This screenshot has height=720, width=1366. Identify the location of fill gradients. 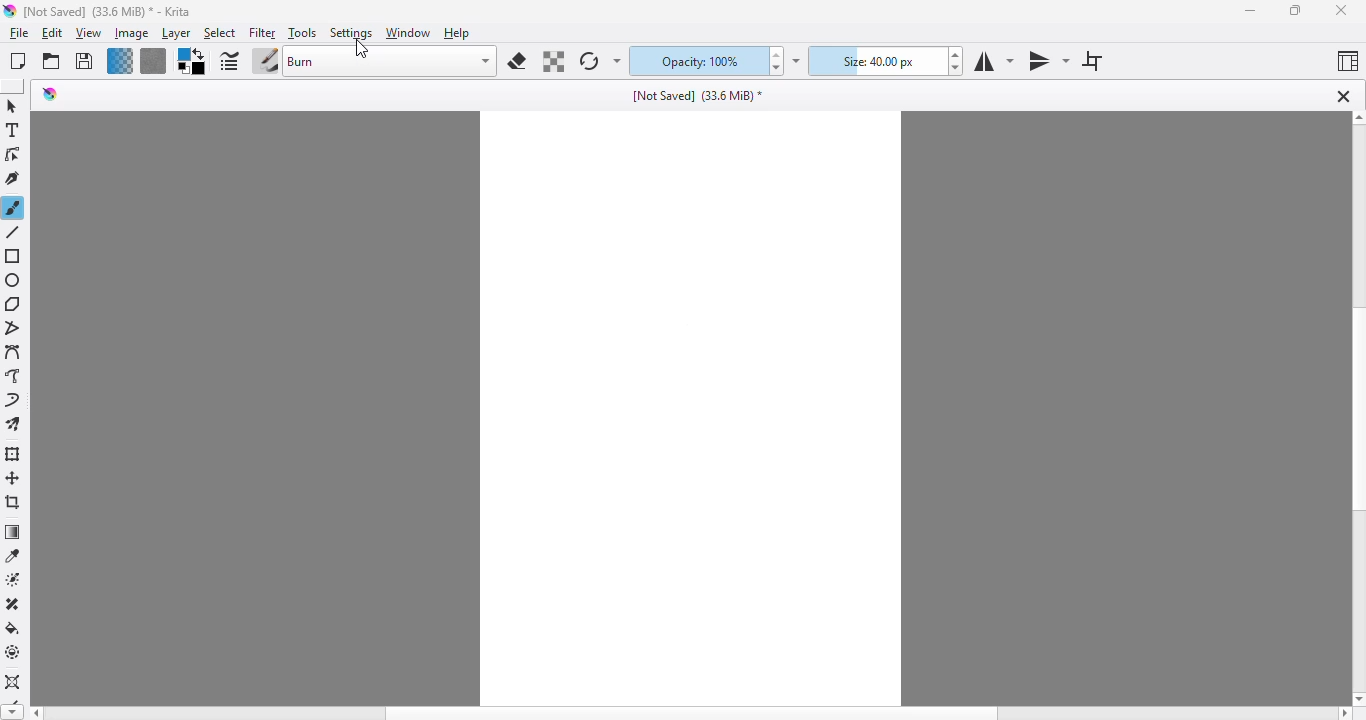
(120, 61).